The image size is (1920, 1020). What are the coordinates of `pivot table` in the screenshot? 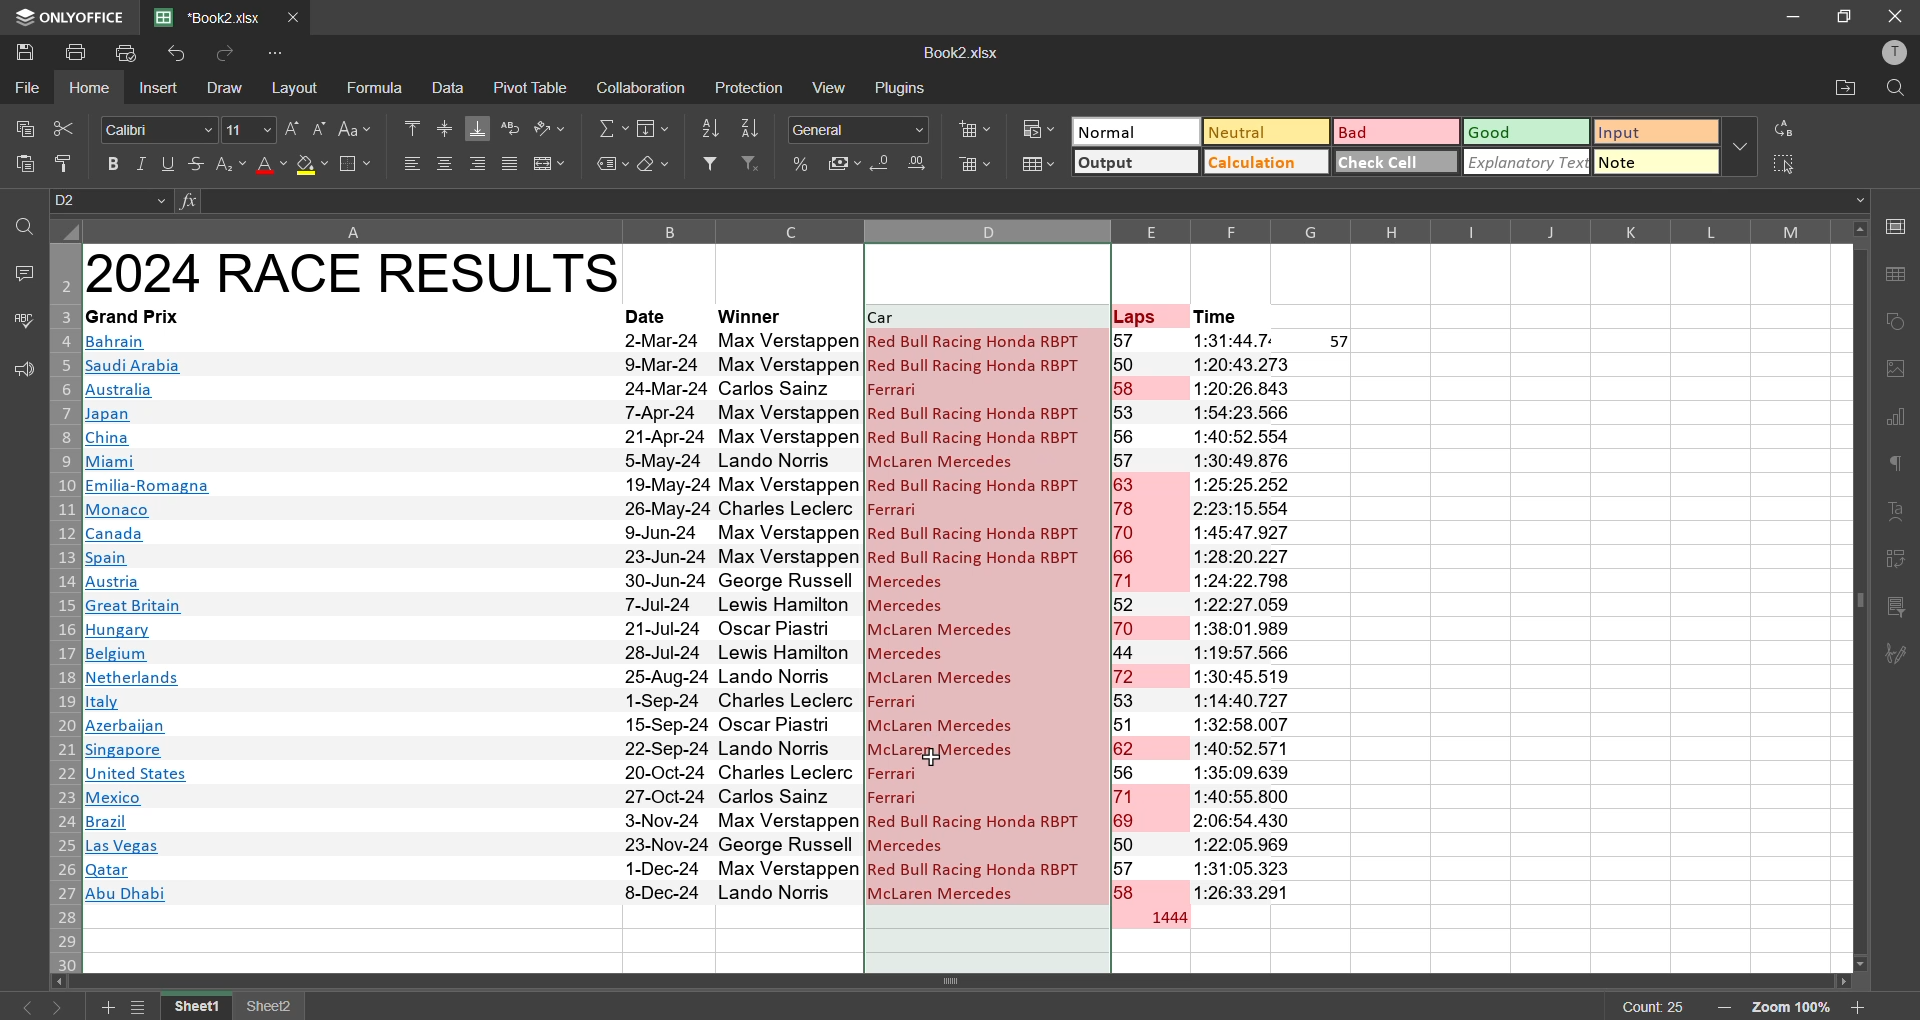 It's located at (1897, 563).